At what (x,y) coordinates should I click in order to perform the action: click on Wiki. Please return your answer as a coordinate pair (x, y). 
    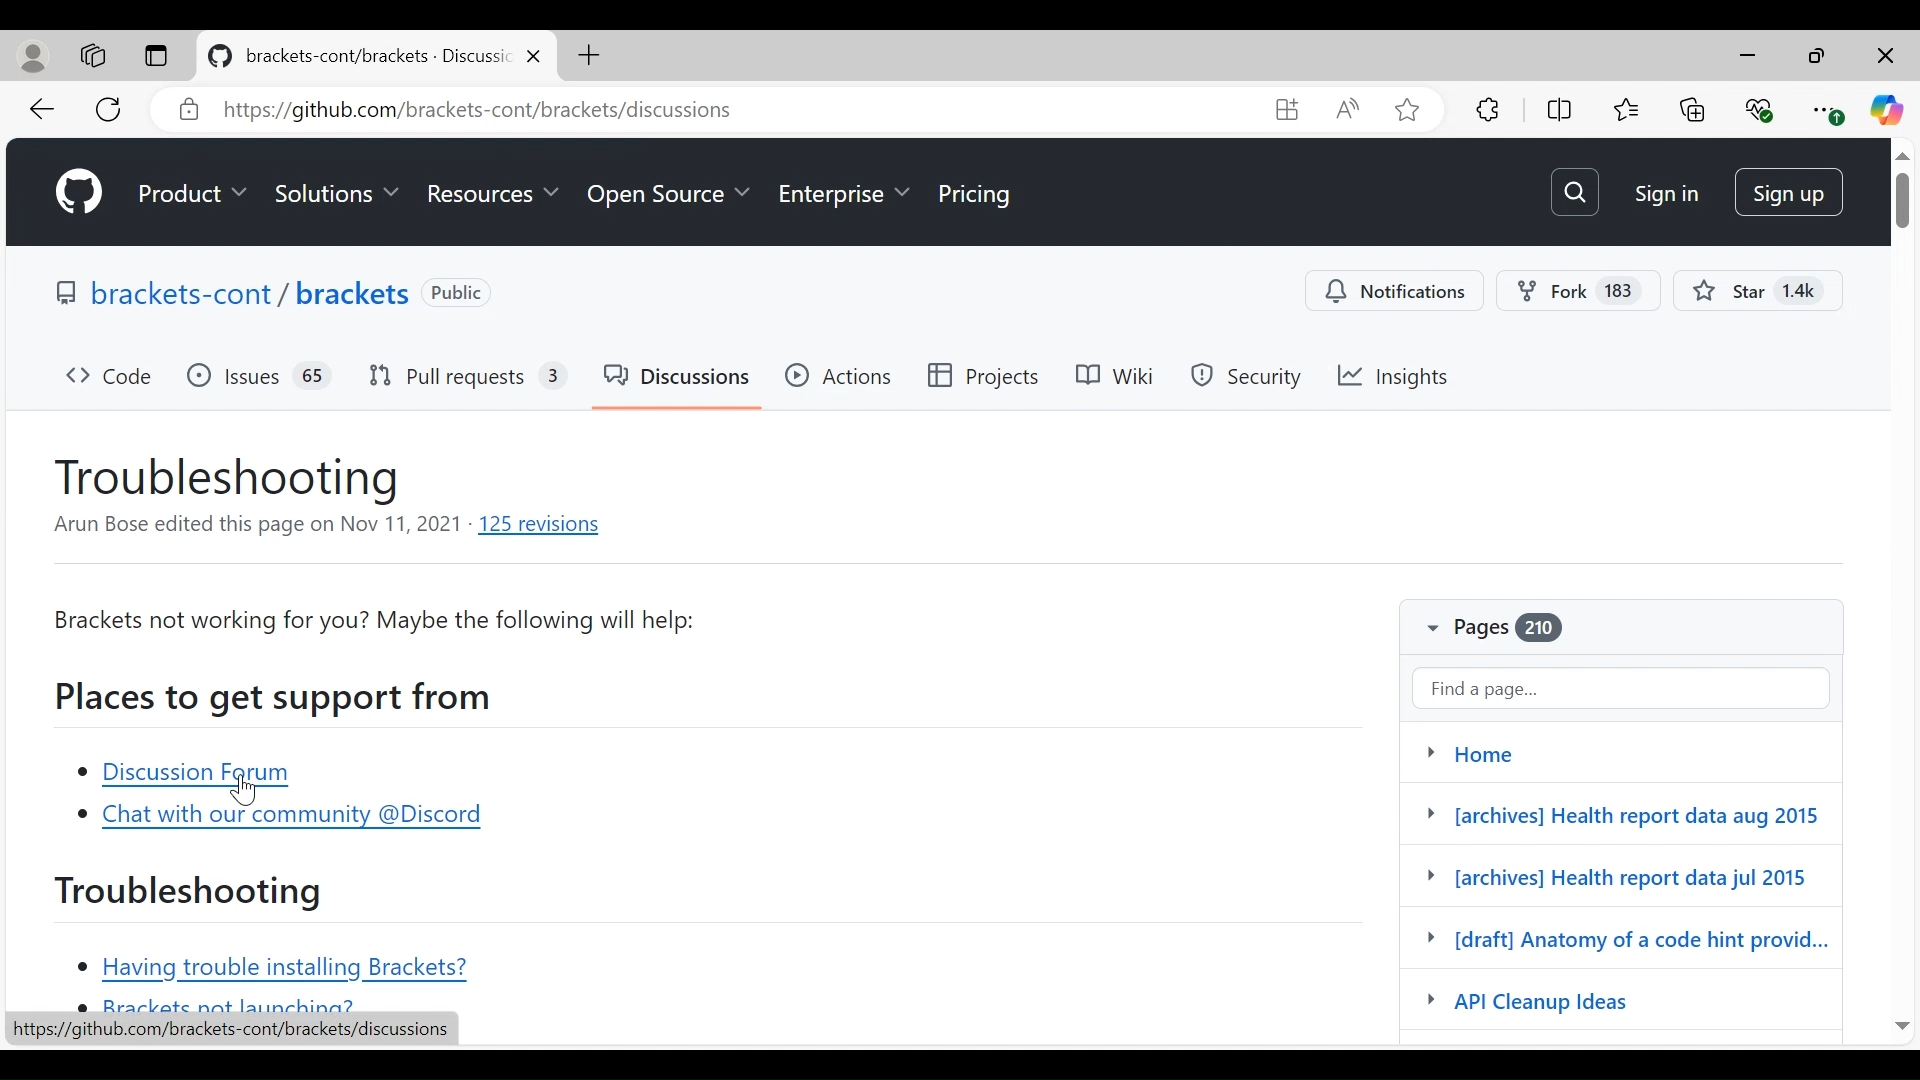
    Looking at the image, I should click on (1119, 376).